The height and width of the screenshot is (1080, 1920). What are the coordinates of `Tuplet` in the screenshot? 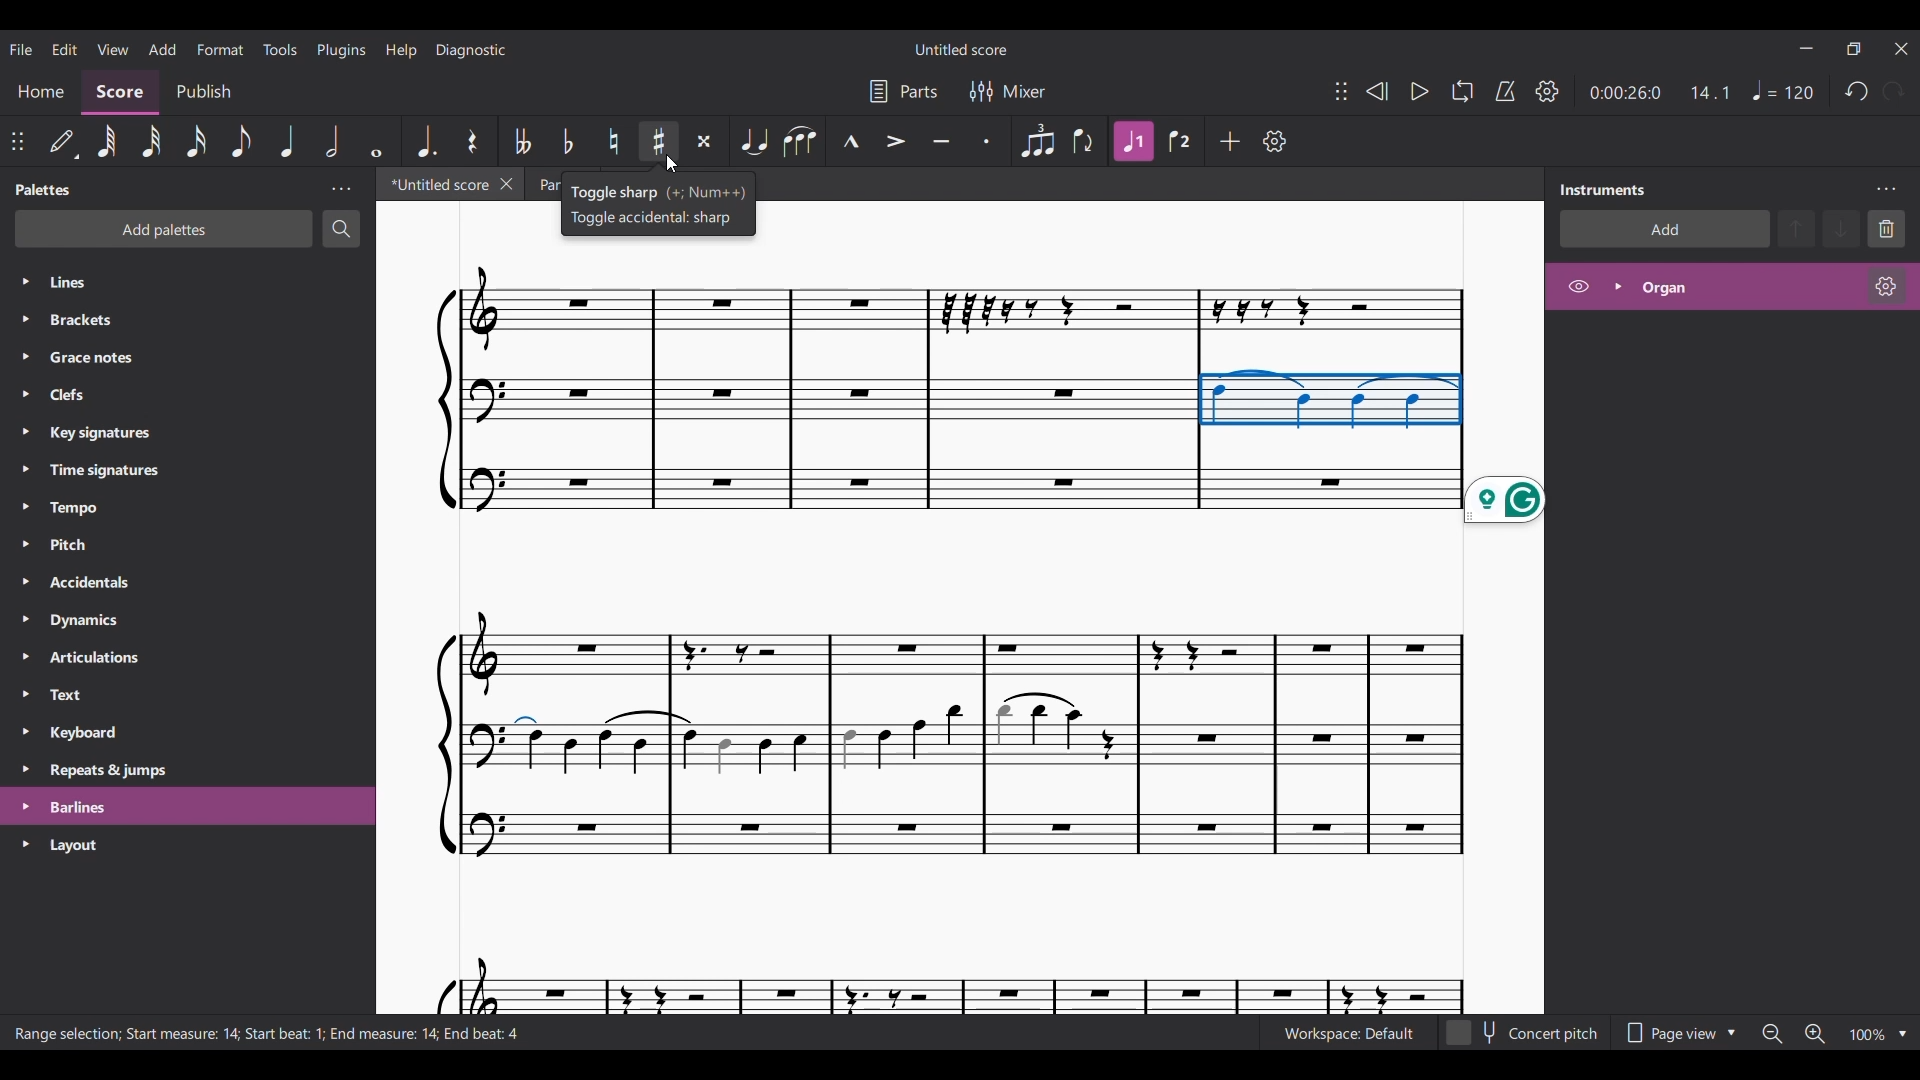 It's located at (1036, 141).